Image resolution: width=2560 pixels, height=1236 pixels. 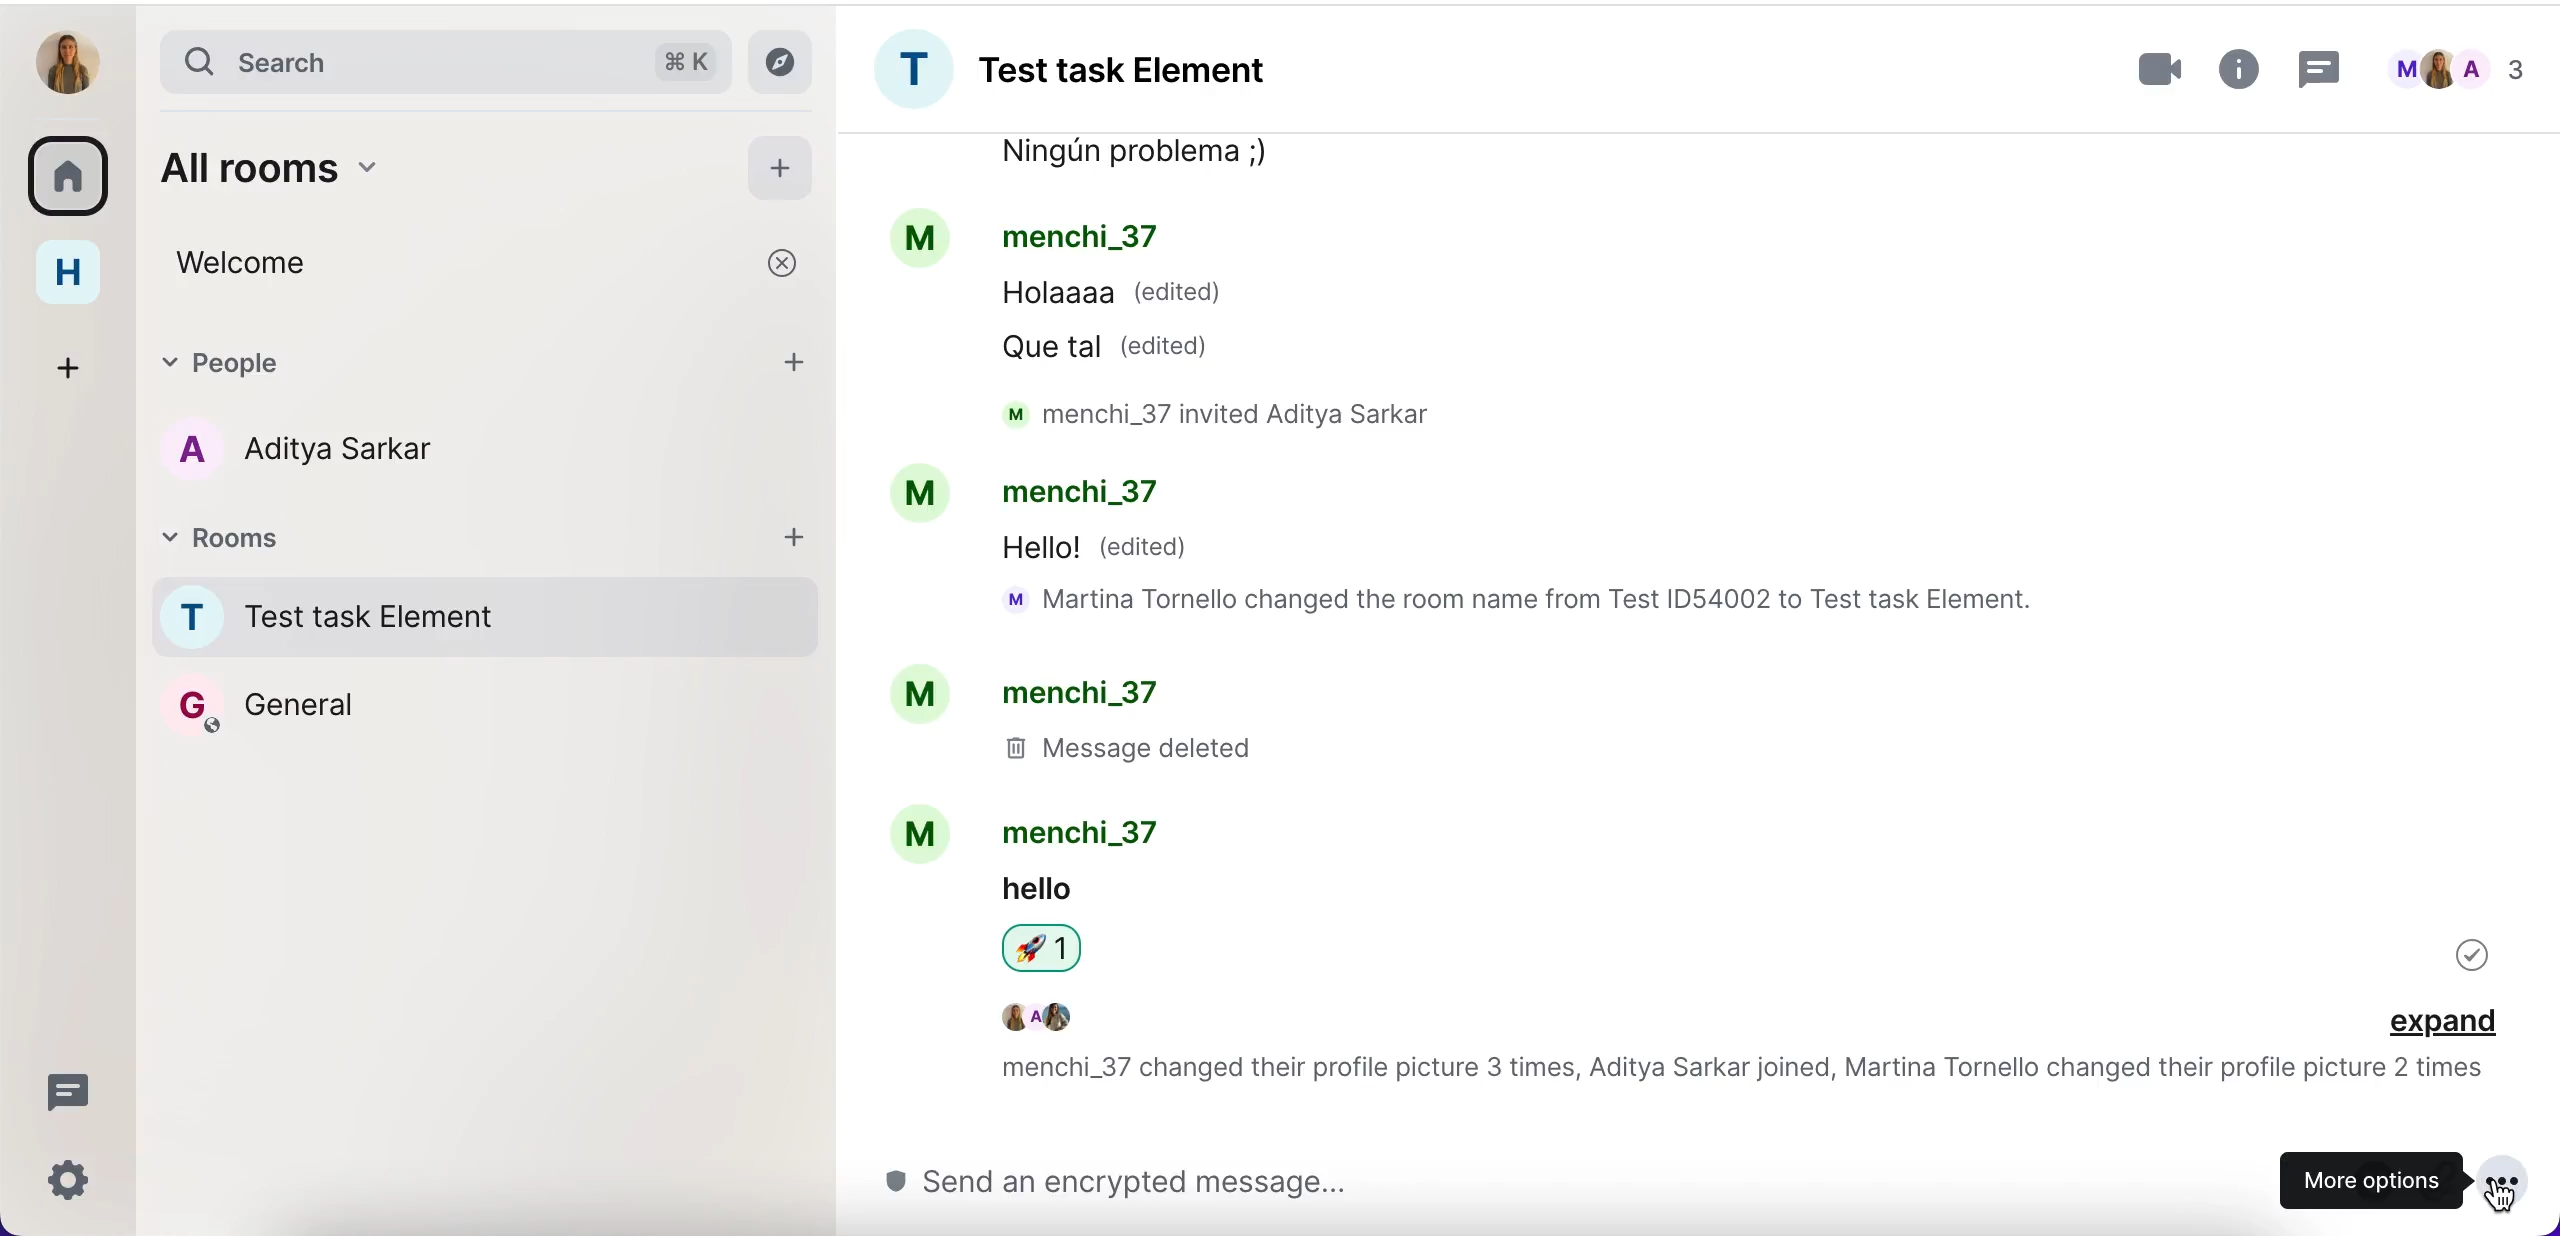 I want to click on delivered, so click(x=2473, y=954).